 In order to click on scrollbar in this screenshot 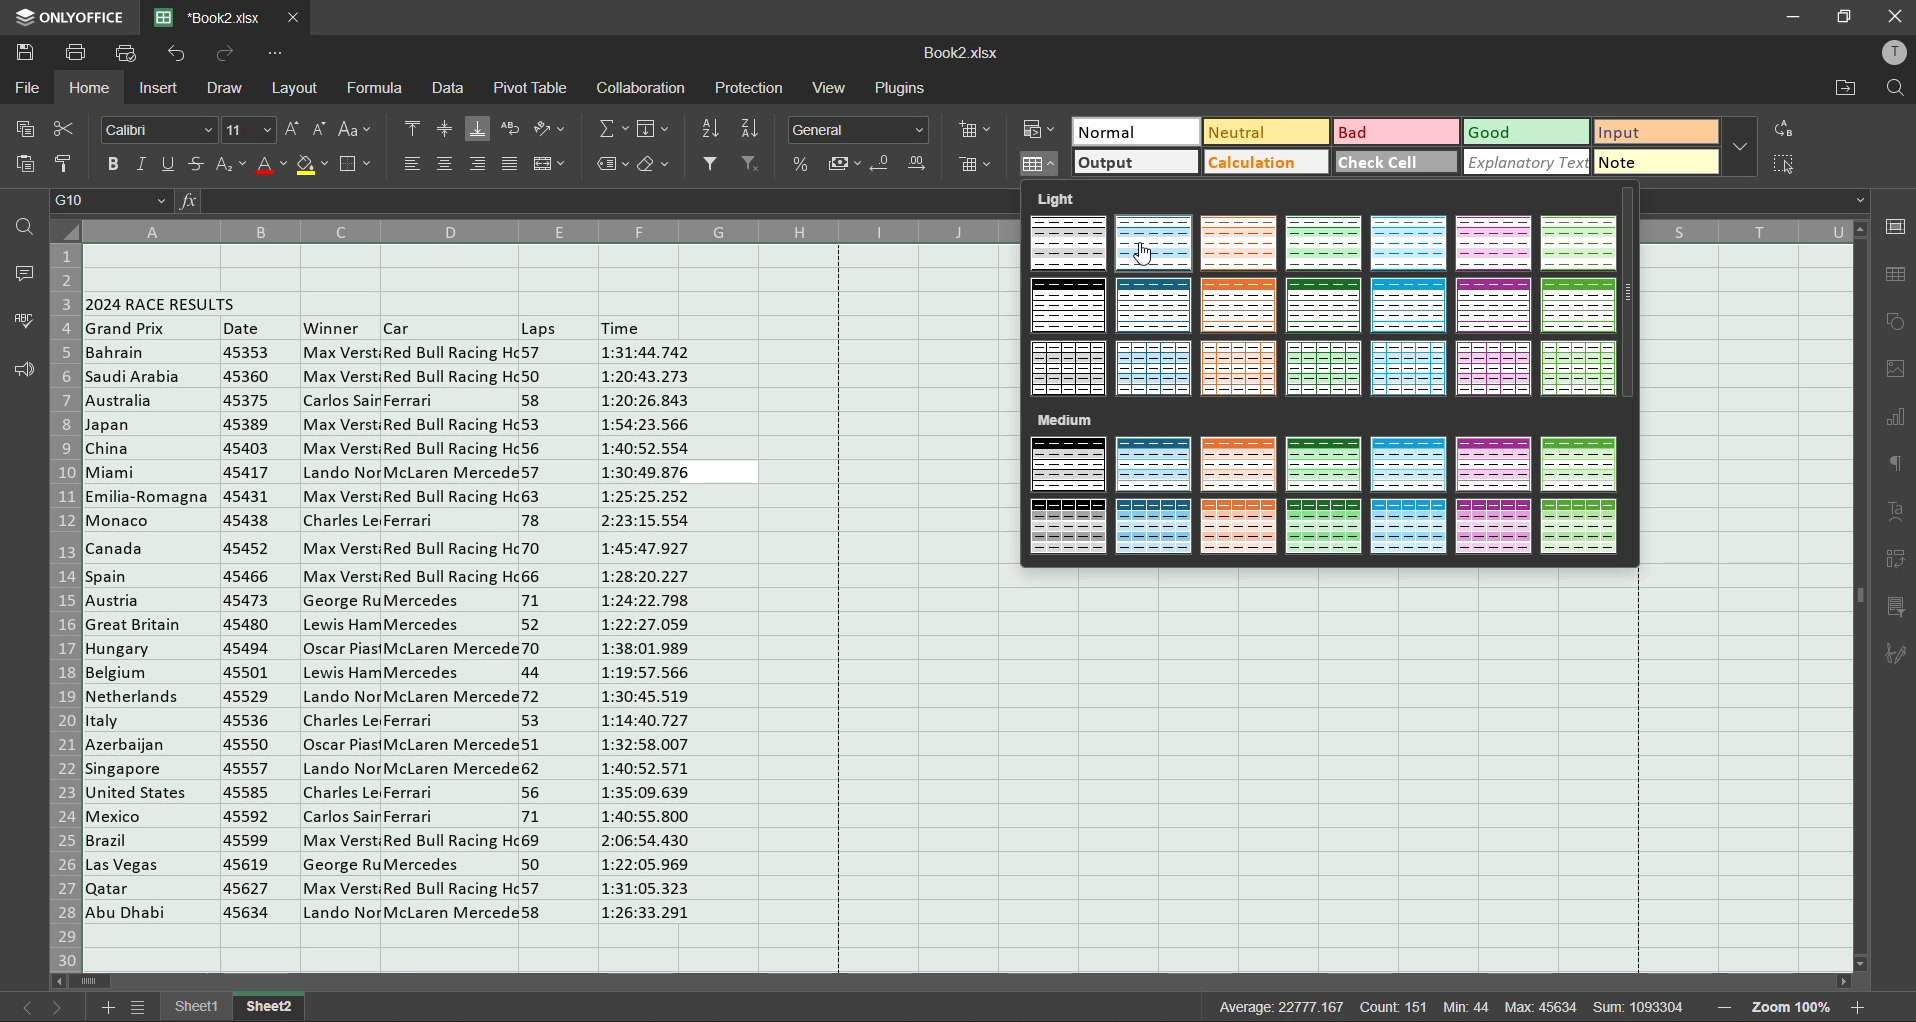, I will do `click(972, 982)`.